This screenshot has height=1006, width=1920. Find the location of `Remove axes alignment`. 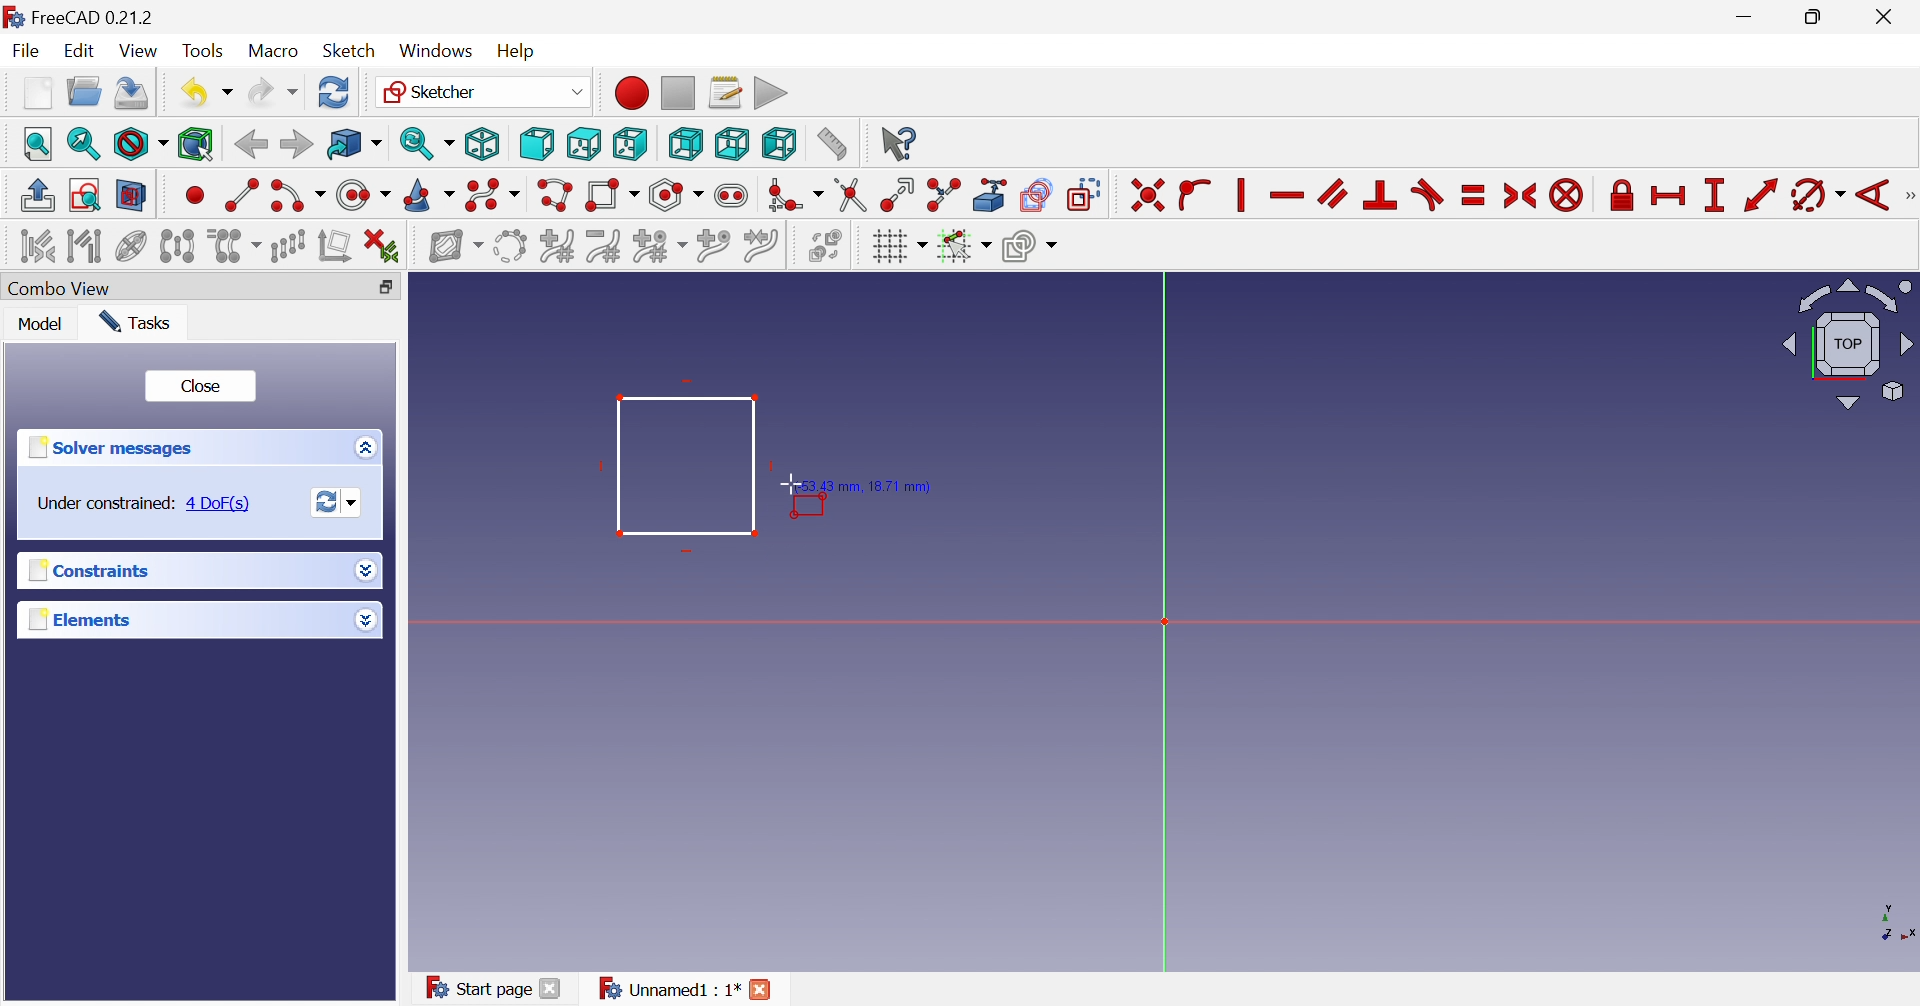

Remove axes alignment is located at coordinates (336, 248).